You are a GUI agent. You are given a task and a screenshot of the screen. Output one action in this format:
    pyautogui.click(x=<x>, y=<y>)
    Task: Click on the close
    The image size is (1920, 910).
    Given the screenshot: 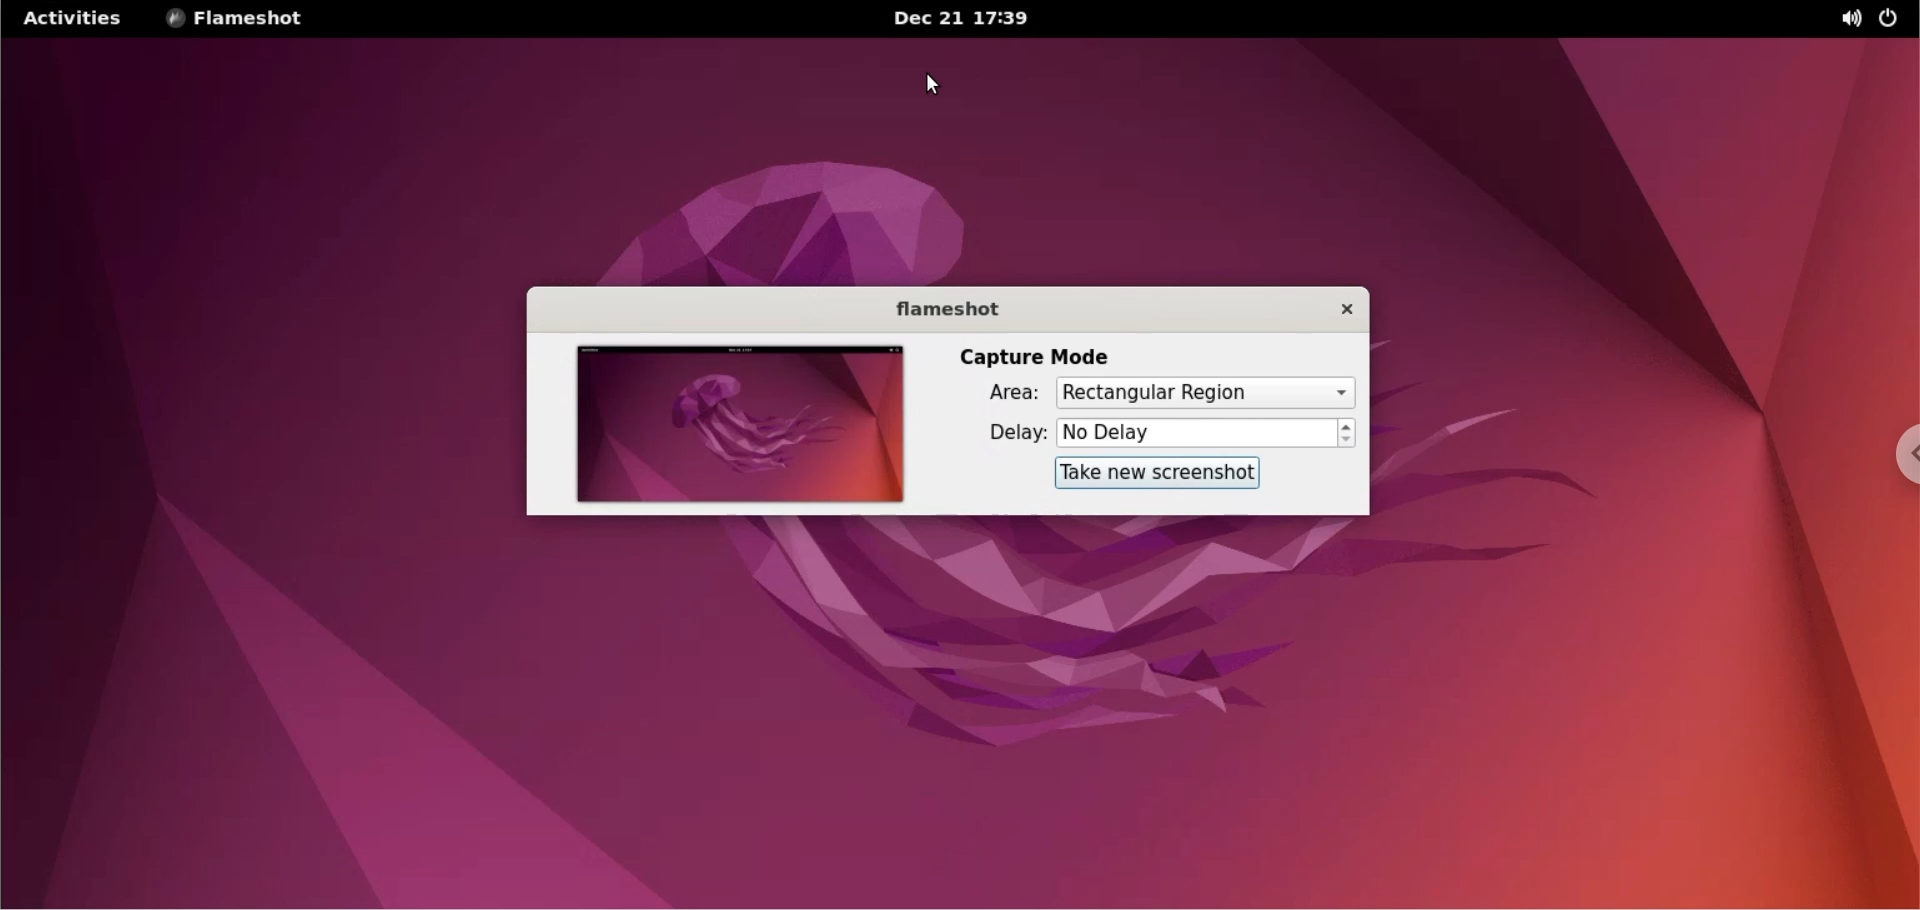 What is the action you would take?
    pyautogui.click(x=1336, y=307)
    